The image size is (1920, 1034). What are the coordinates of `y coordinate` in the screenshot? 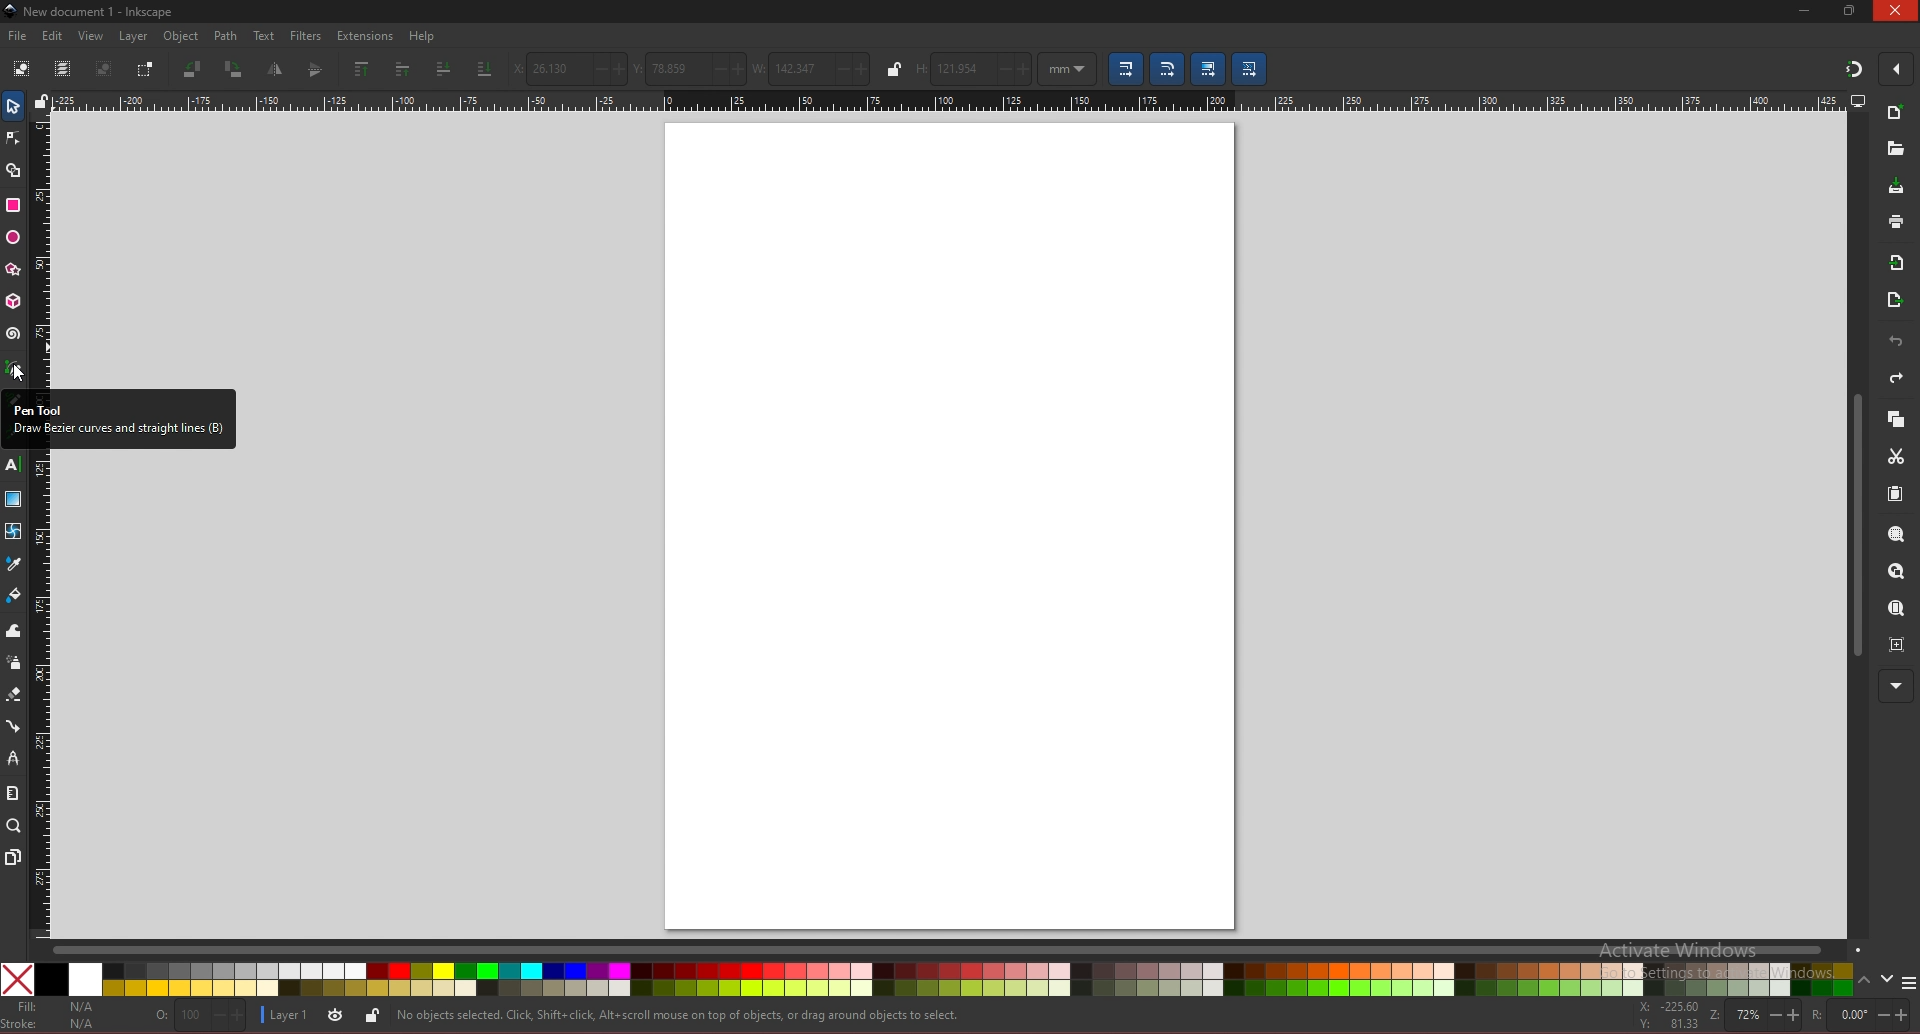 It's located at (690, 67).